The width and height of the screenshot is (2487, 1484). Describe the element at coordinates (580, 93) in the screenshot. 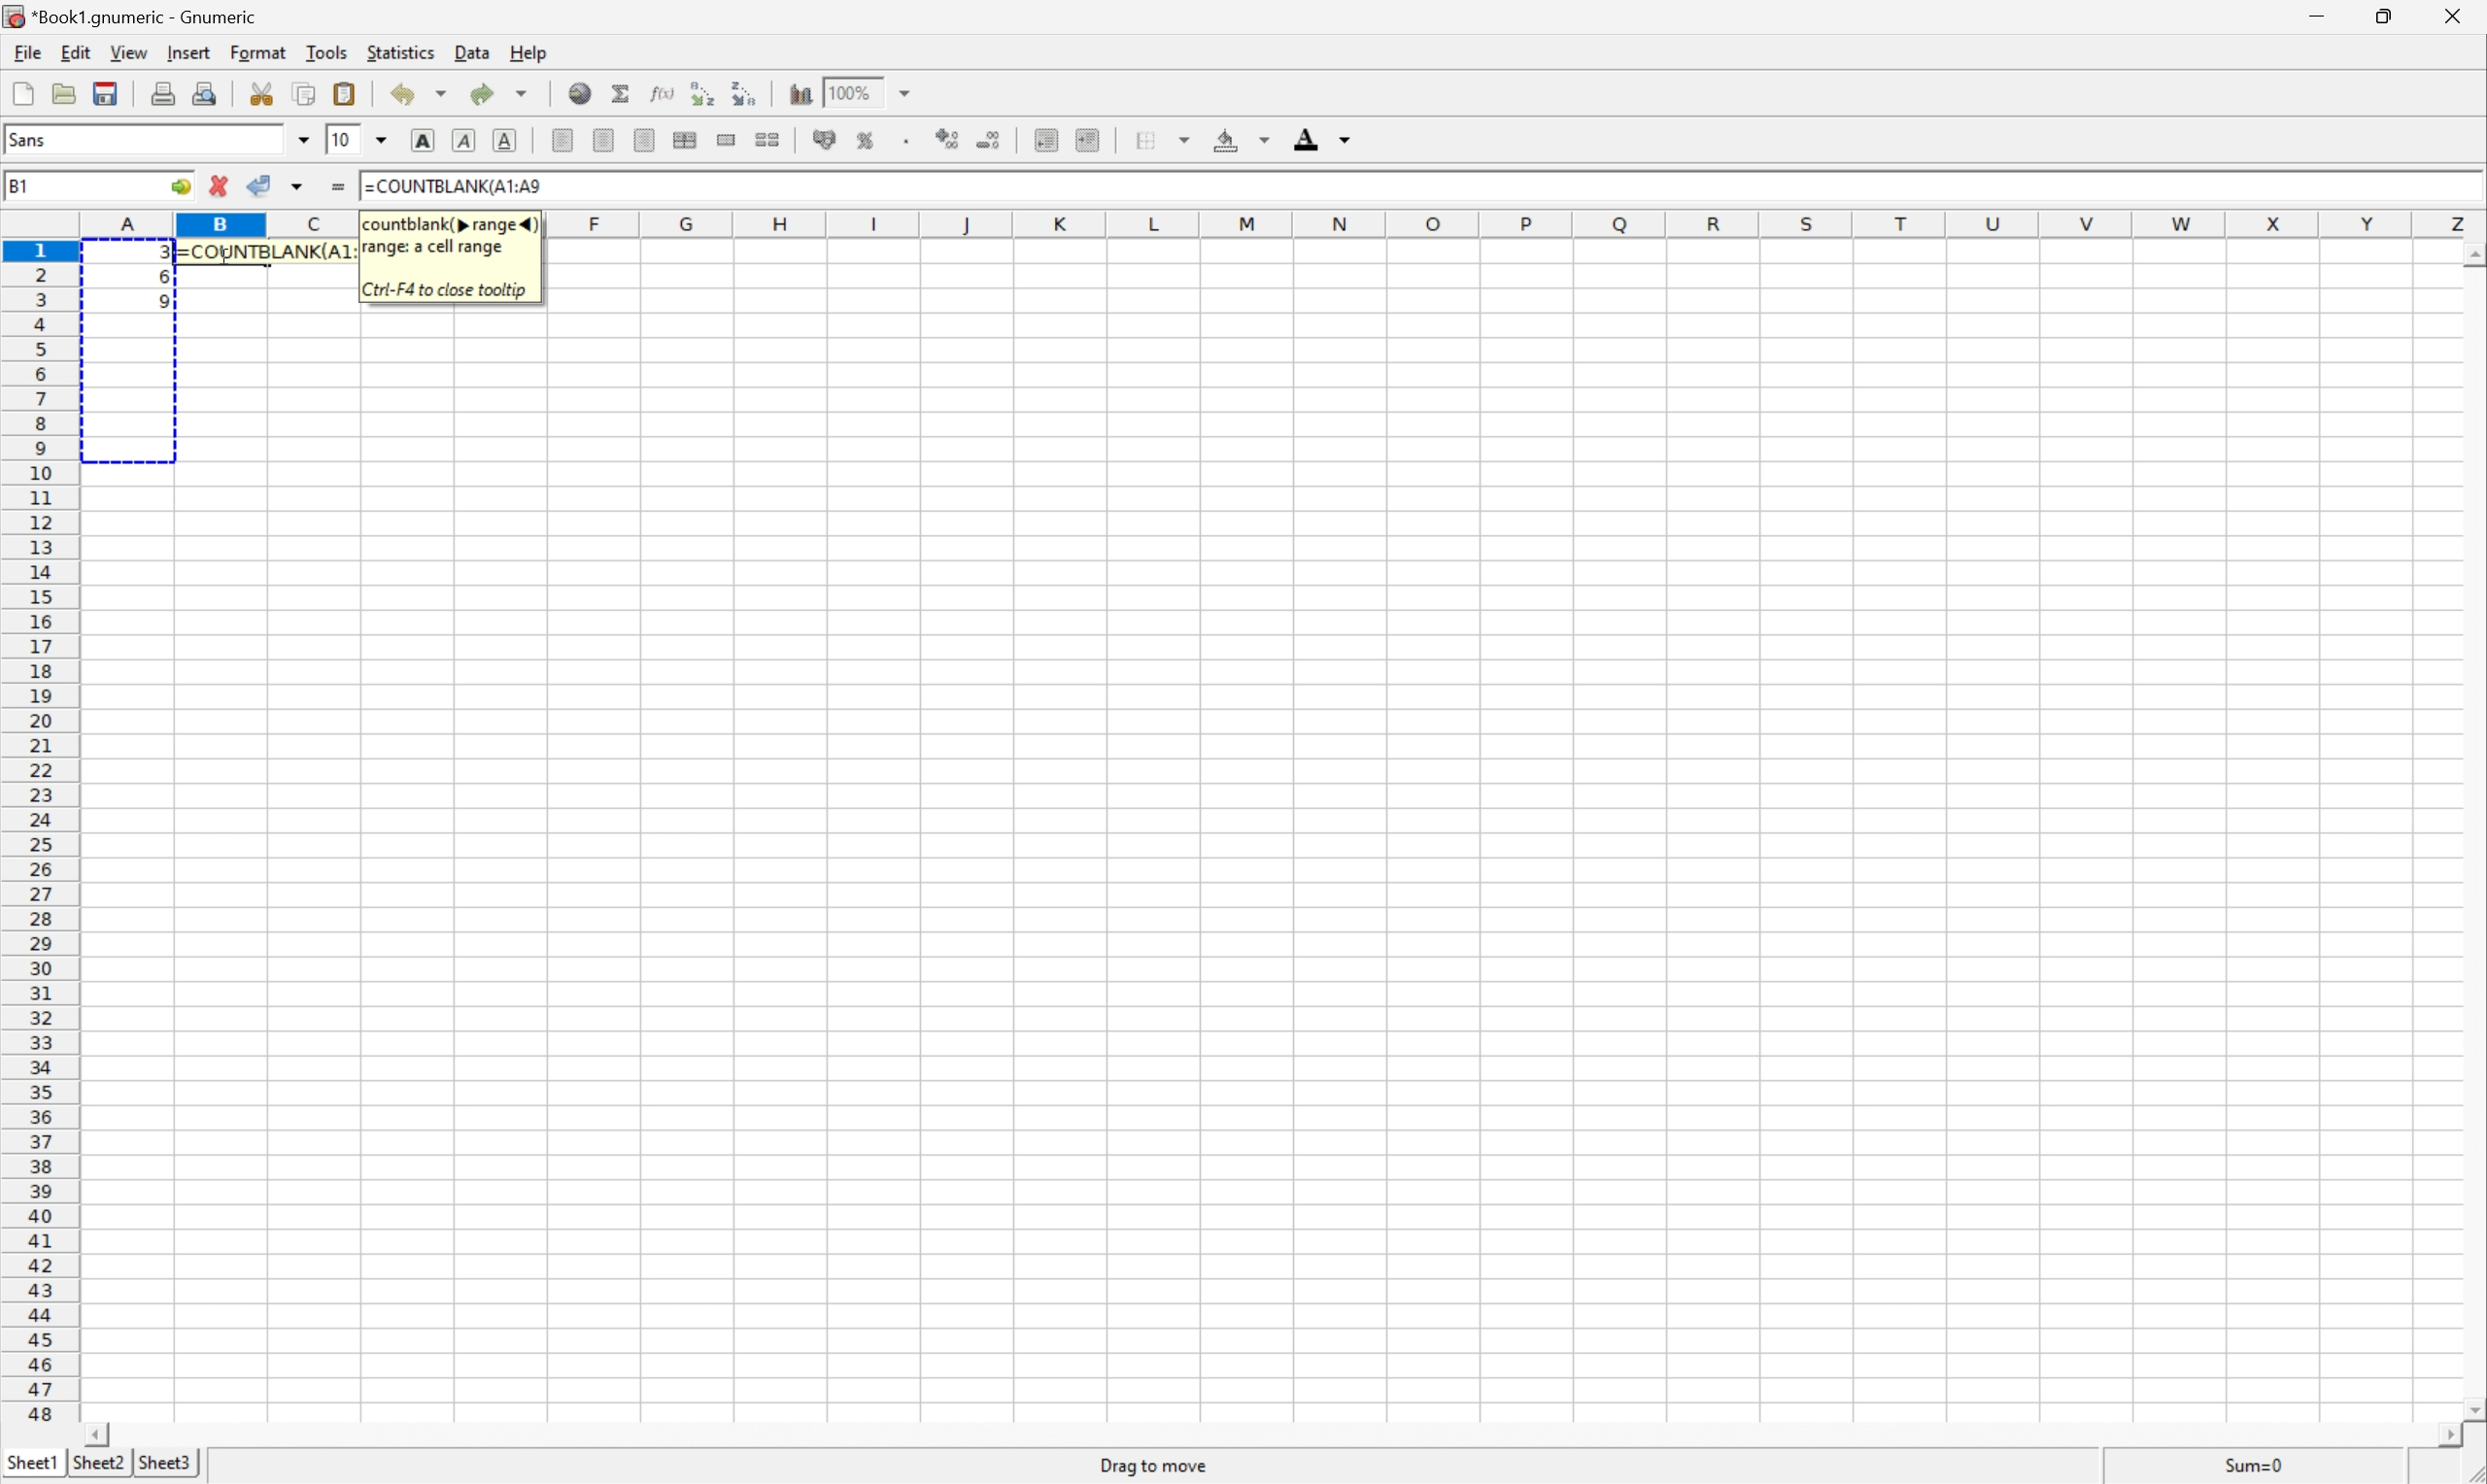

I see `Insert a hyperlink` at that location.